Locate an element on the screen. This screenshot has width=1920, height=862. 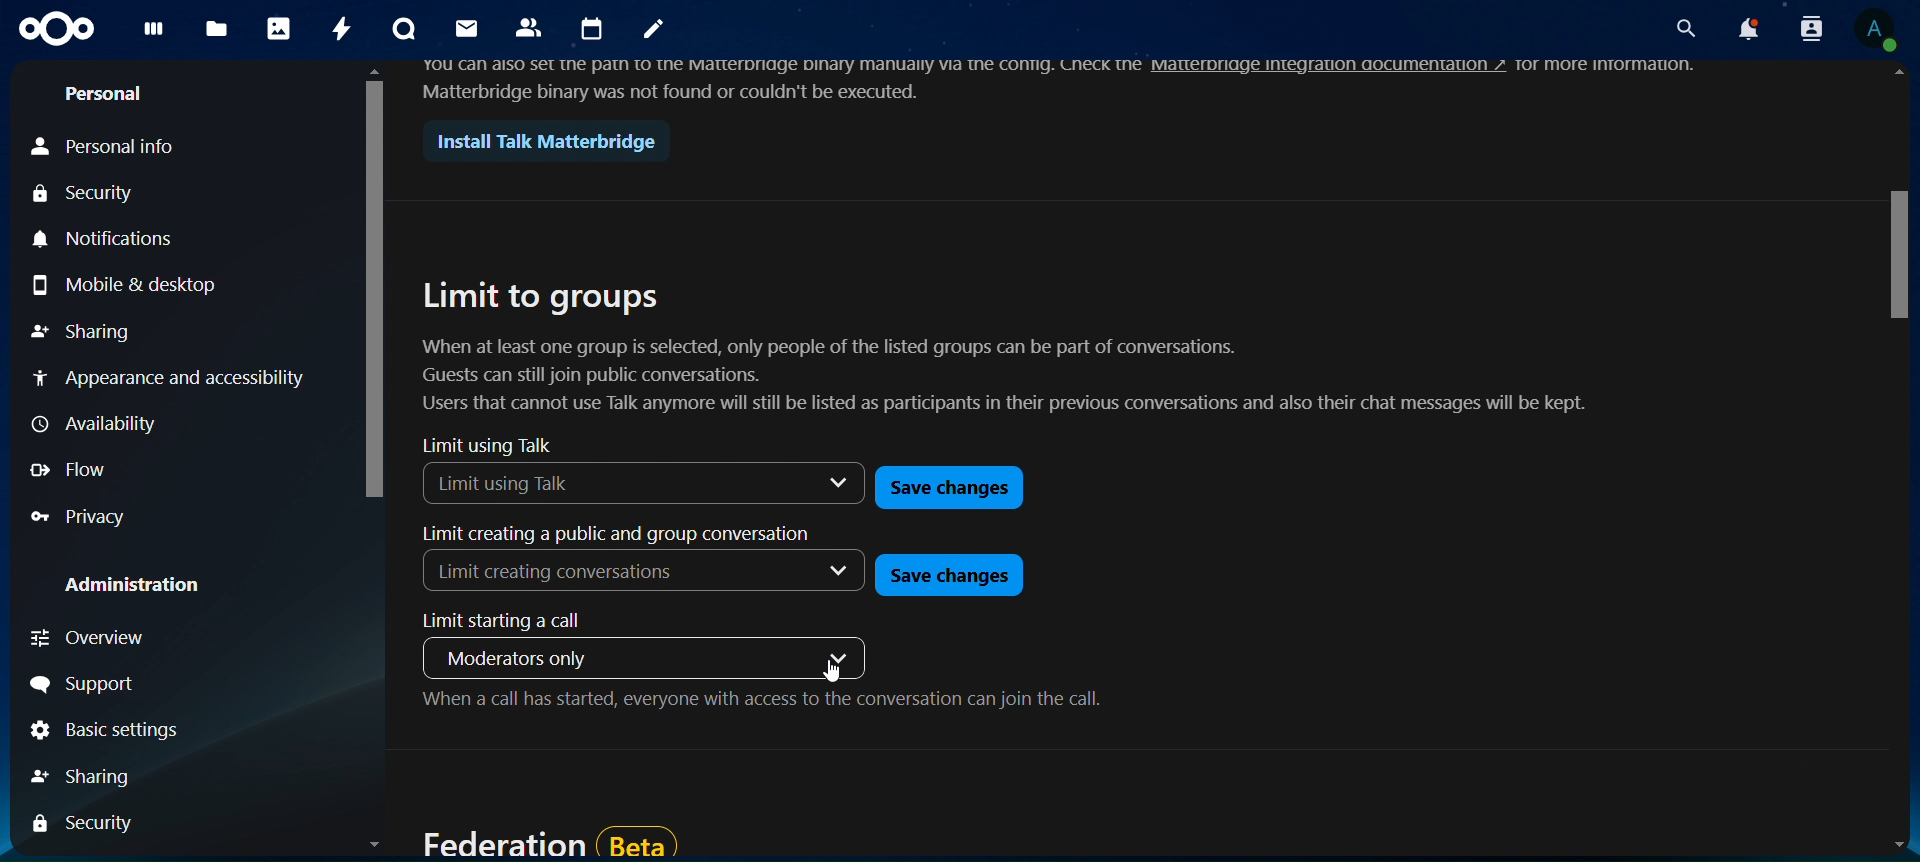
contacts is located at coordinates (530, 26).